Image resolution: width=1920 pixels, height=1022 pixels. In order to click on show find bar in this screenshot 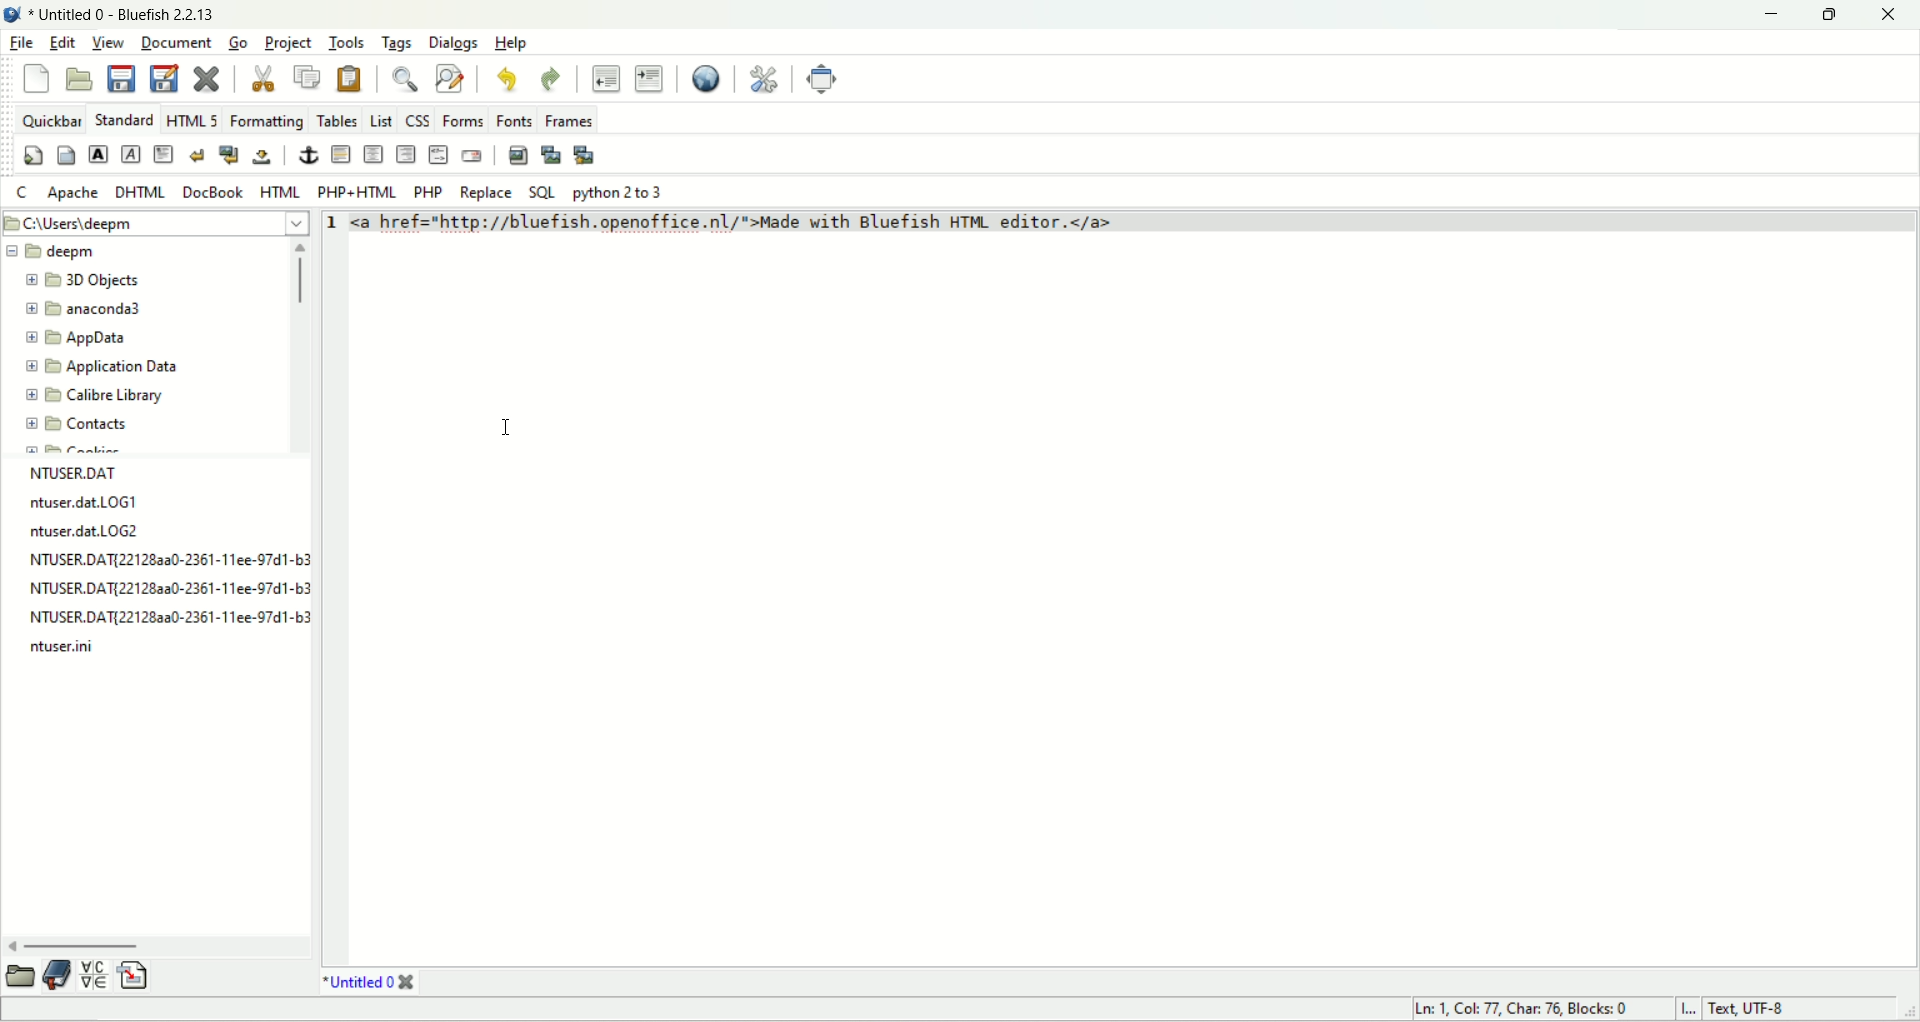, I will do `click(407, 79)`.